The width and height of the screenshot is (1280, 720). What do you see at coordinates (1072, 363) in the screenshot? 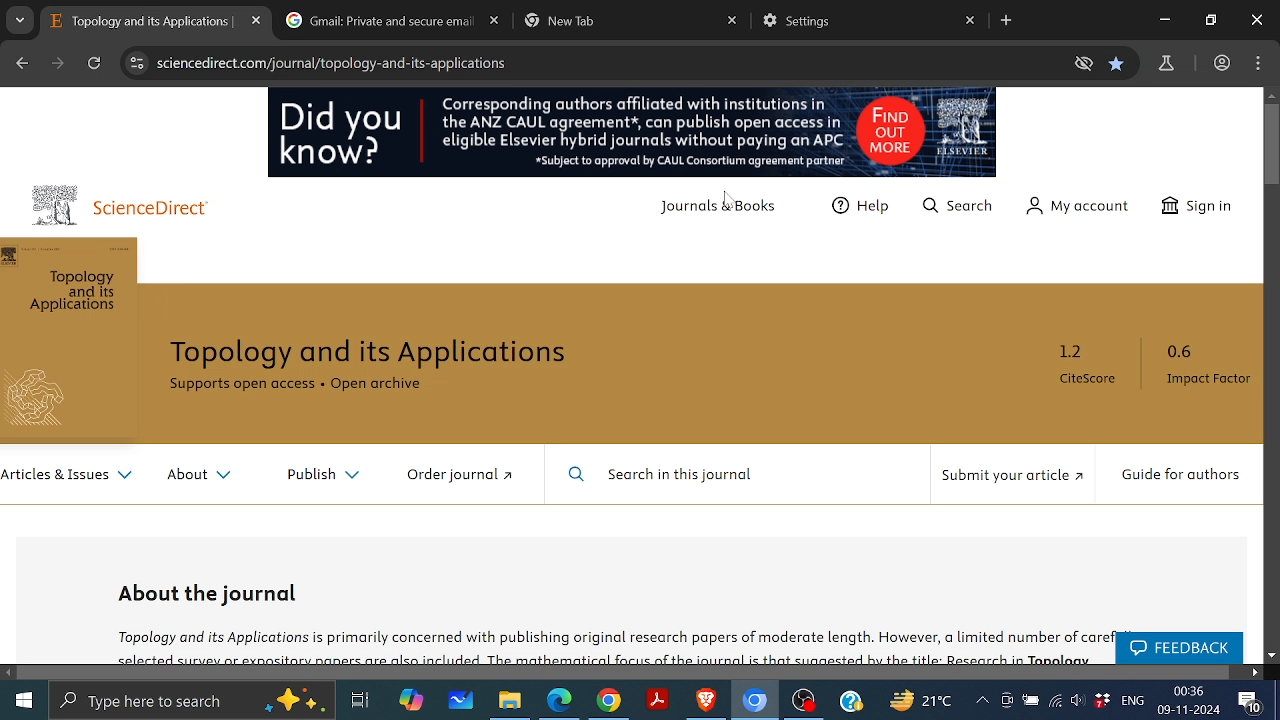
I see `cite score: 1.2` at bounding box center [1072, 363].